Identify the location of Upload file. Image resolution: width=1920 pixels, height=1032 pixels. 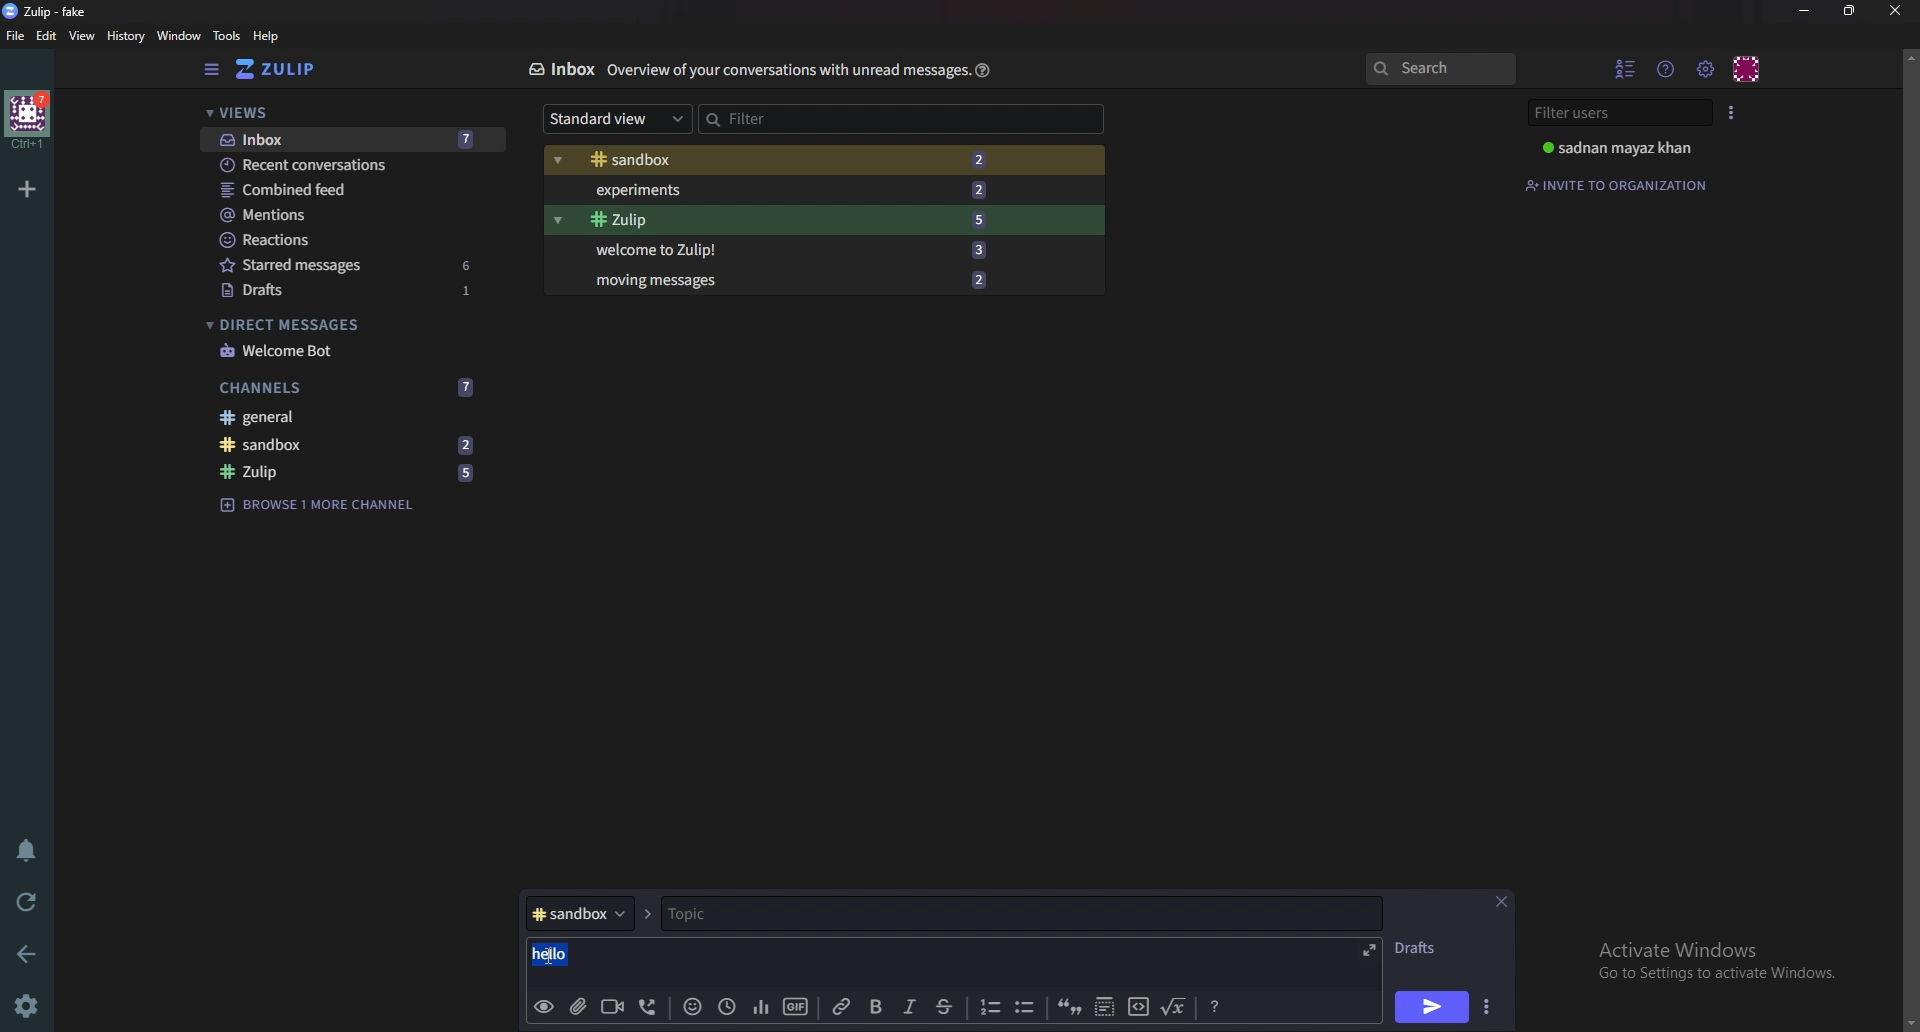
(579, 1006).